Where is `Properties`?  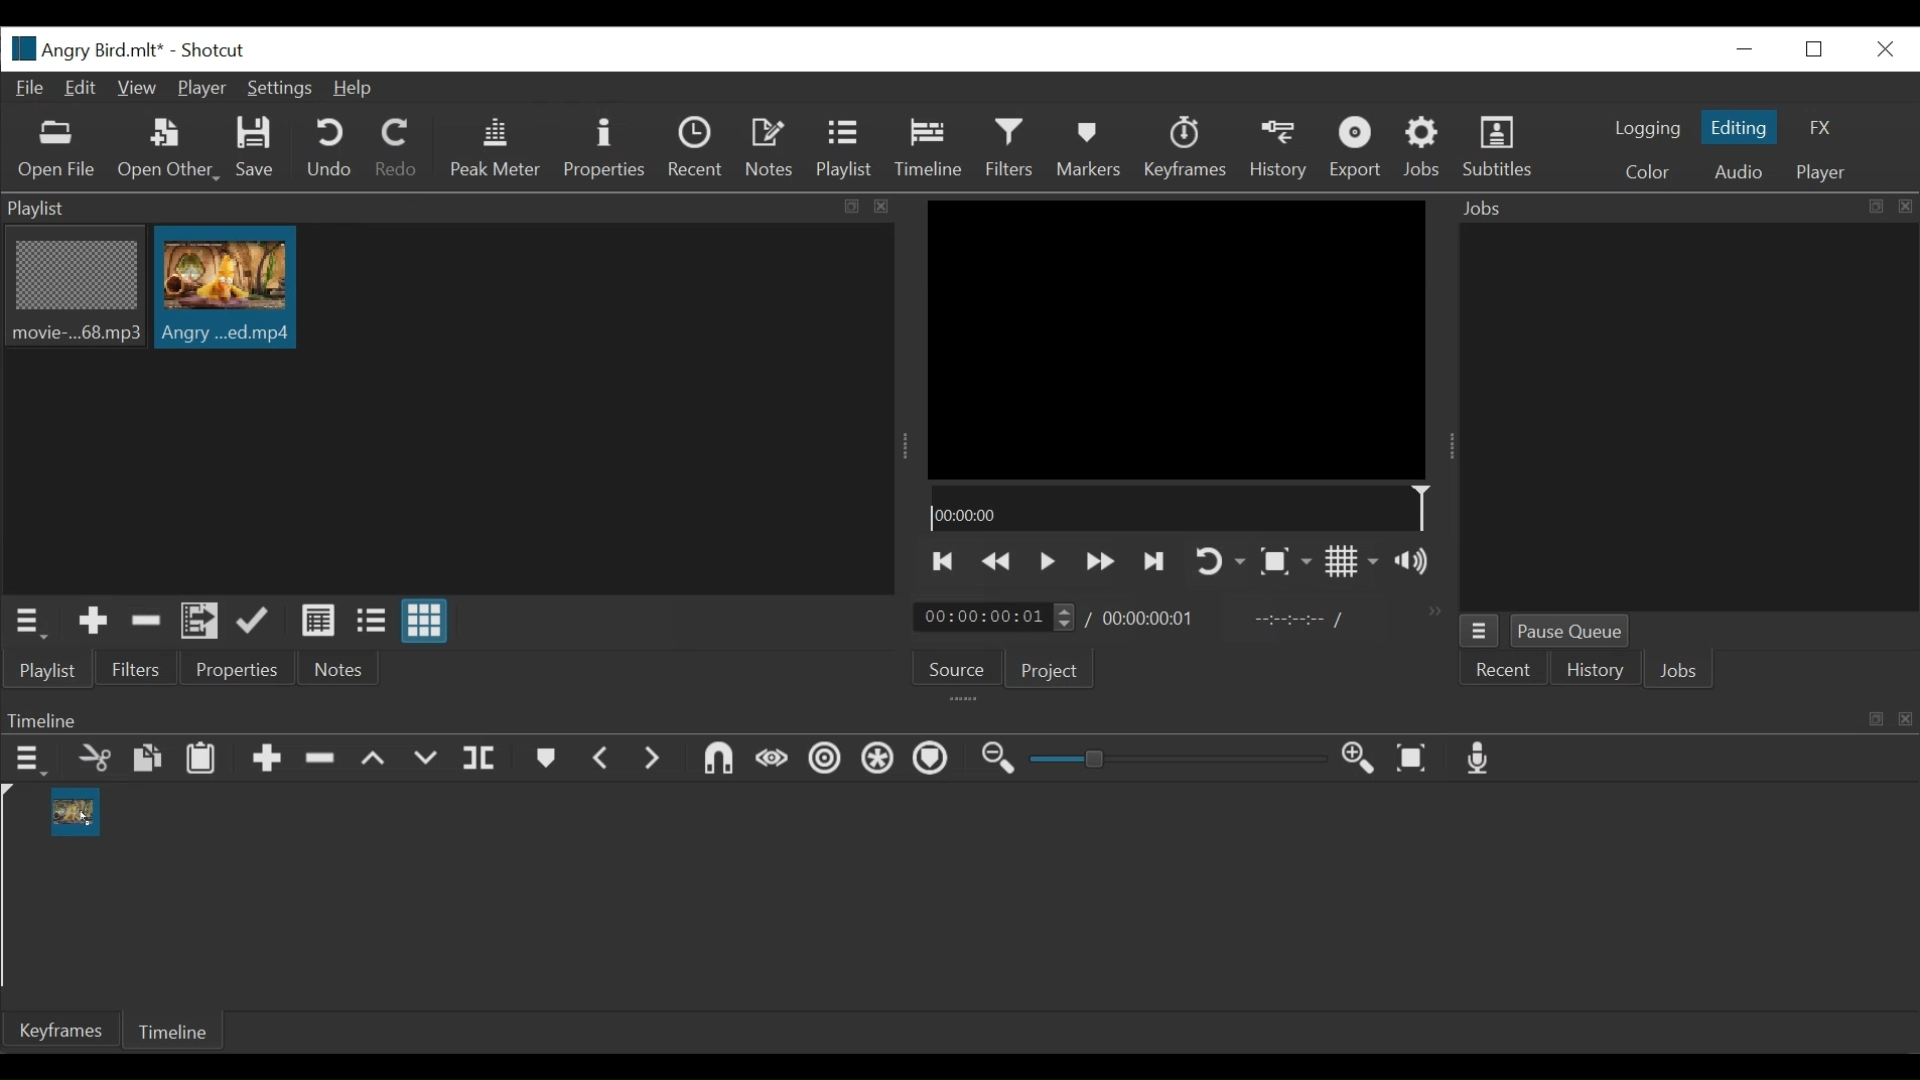 Properties is located at coordinates (603, 150).